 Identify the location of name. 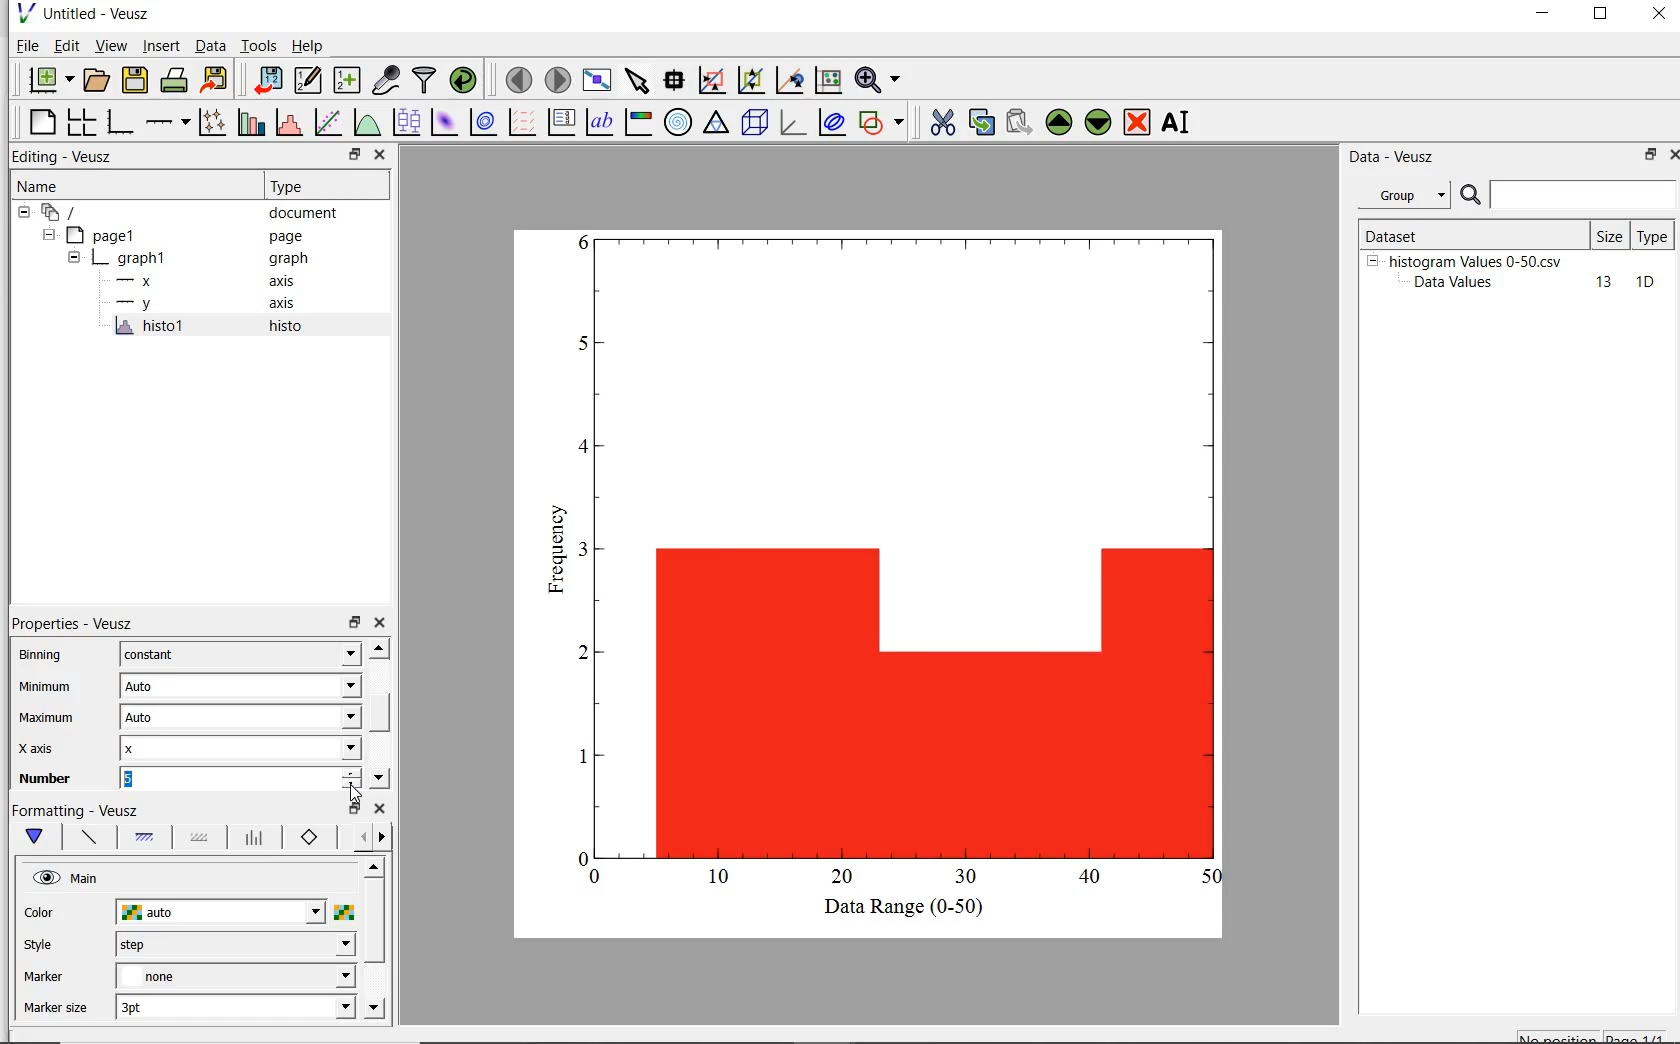
(36, 187).